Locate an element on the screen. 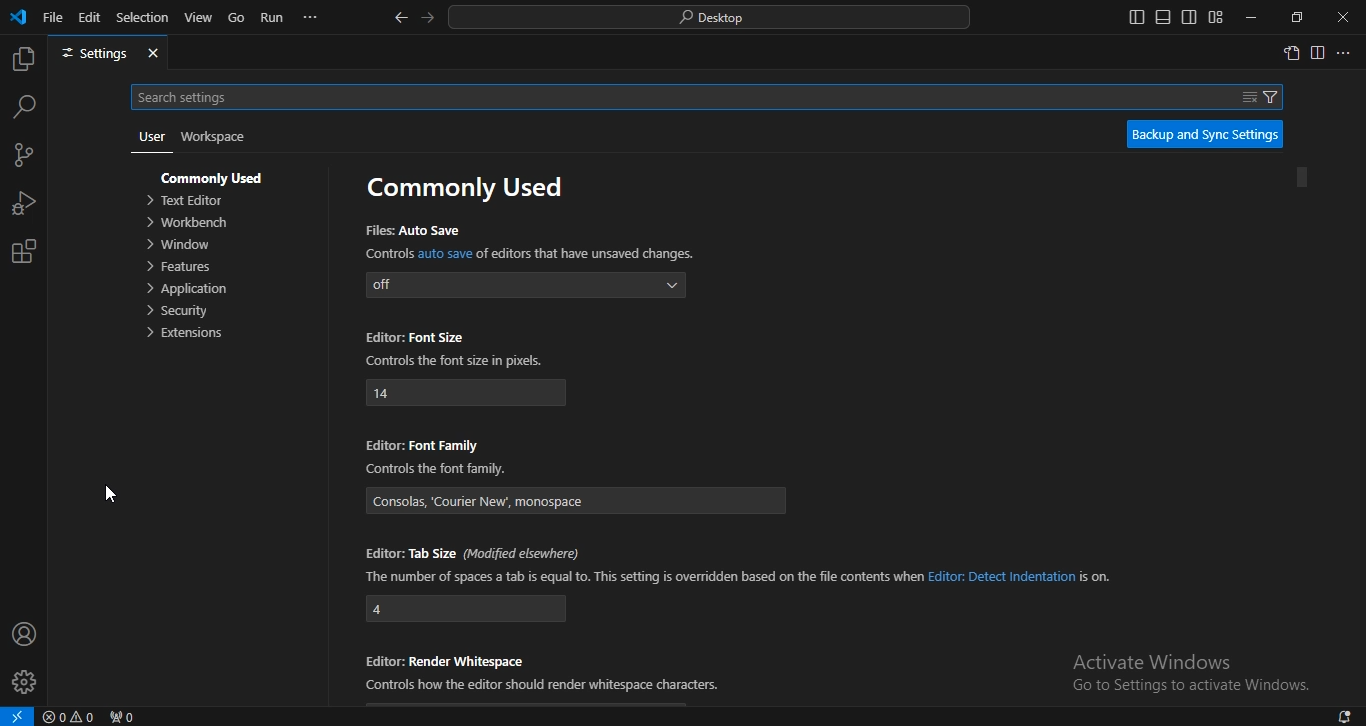  search is located at coordinates (26, 108).